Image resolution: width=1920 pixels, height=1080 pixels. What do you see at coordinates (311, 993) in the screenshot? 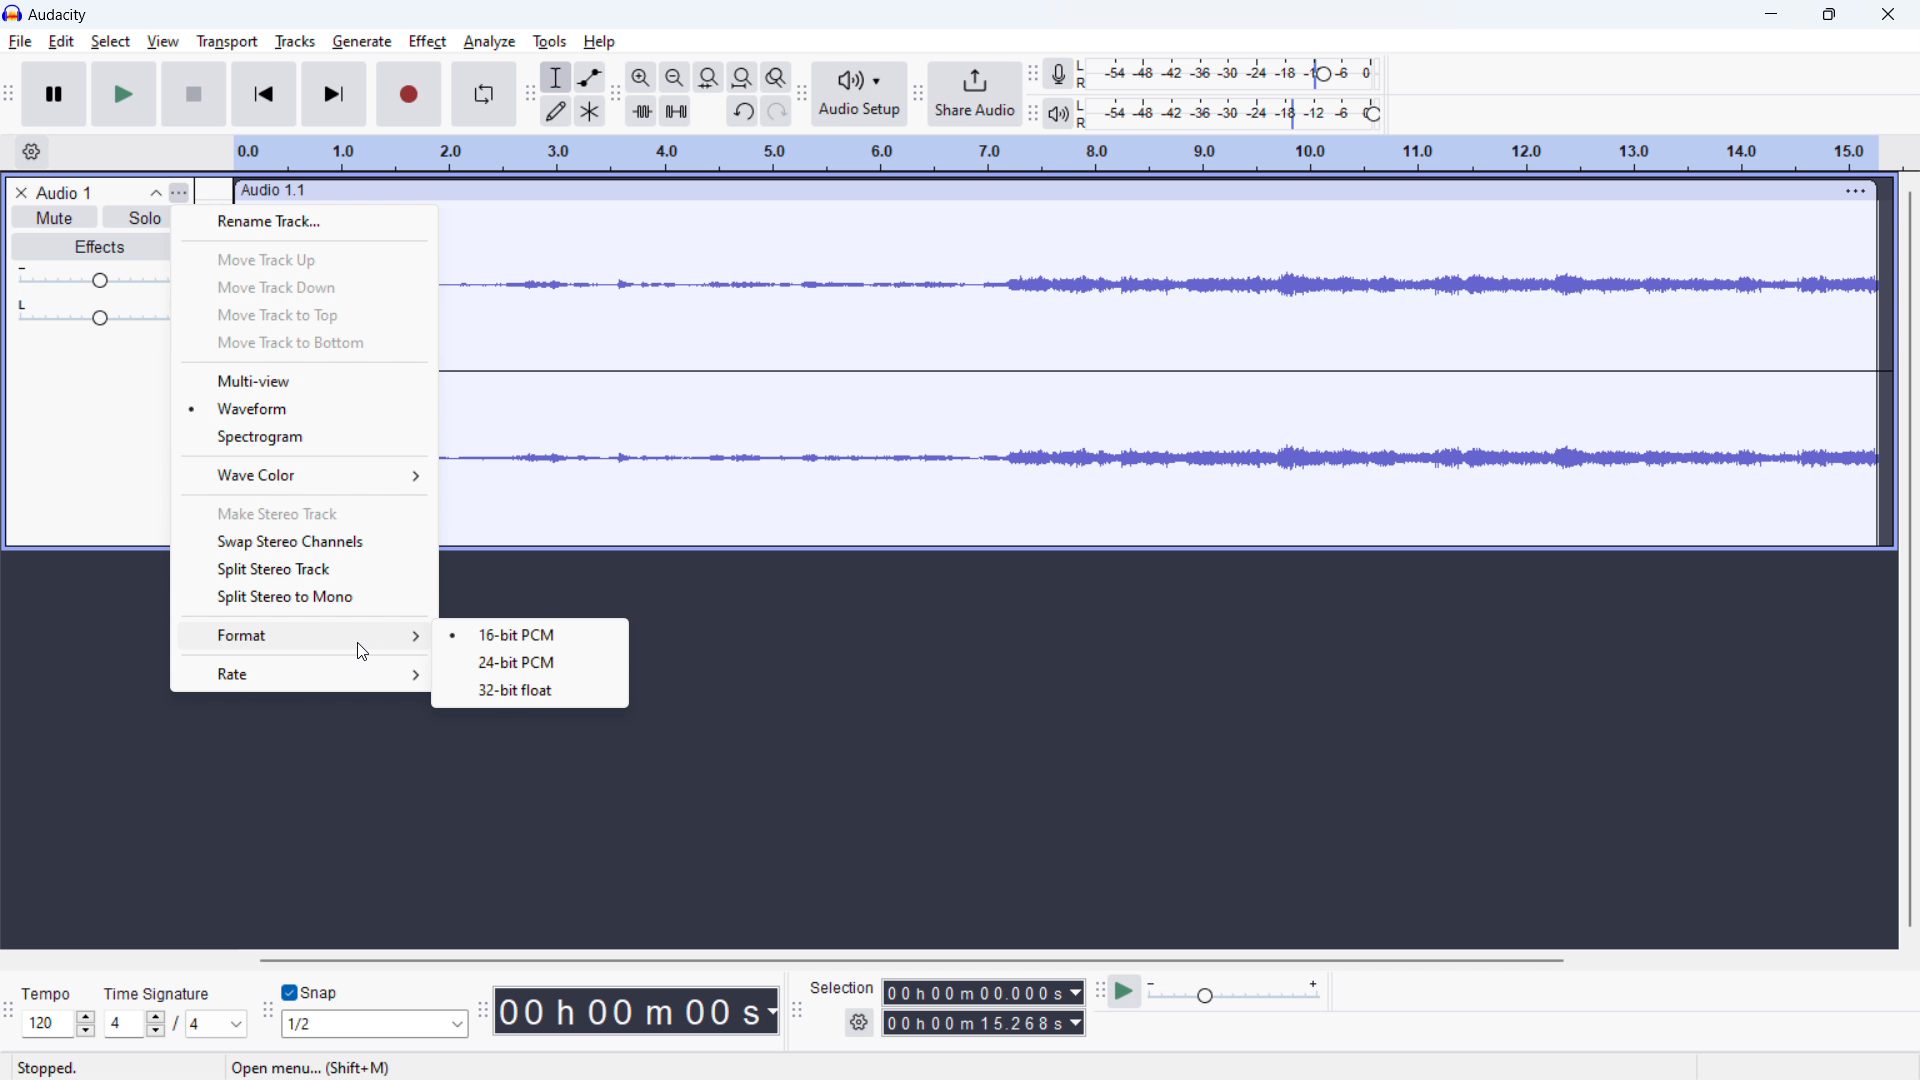
I see `toggle snap` at bounding box center [311, 993].